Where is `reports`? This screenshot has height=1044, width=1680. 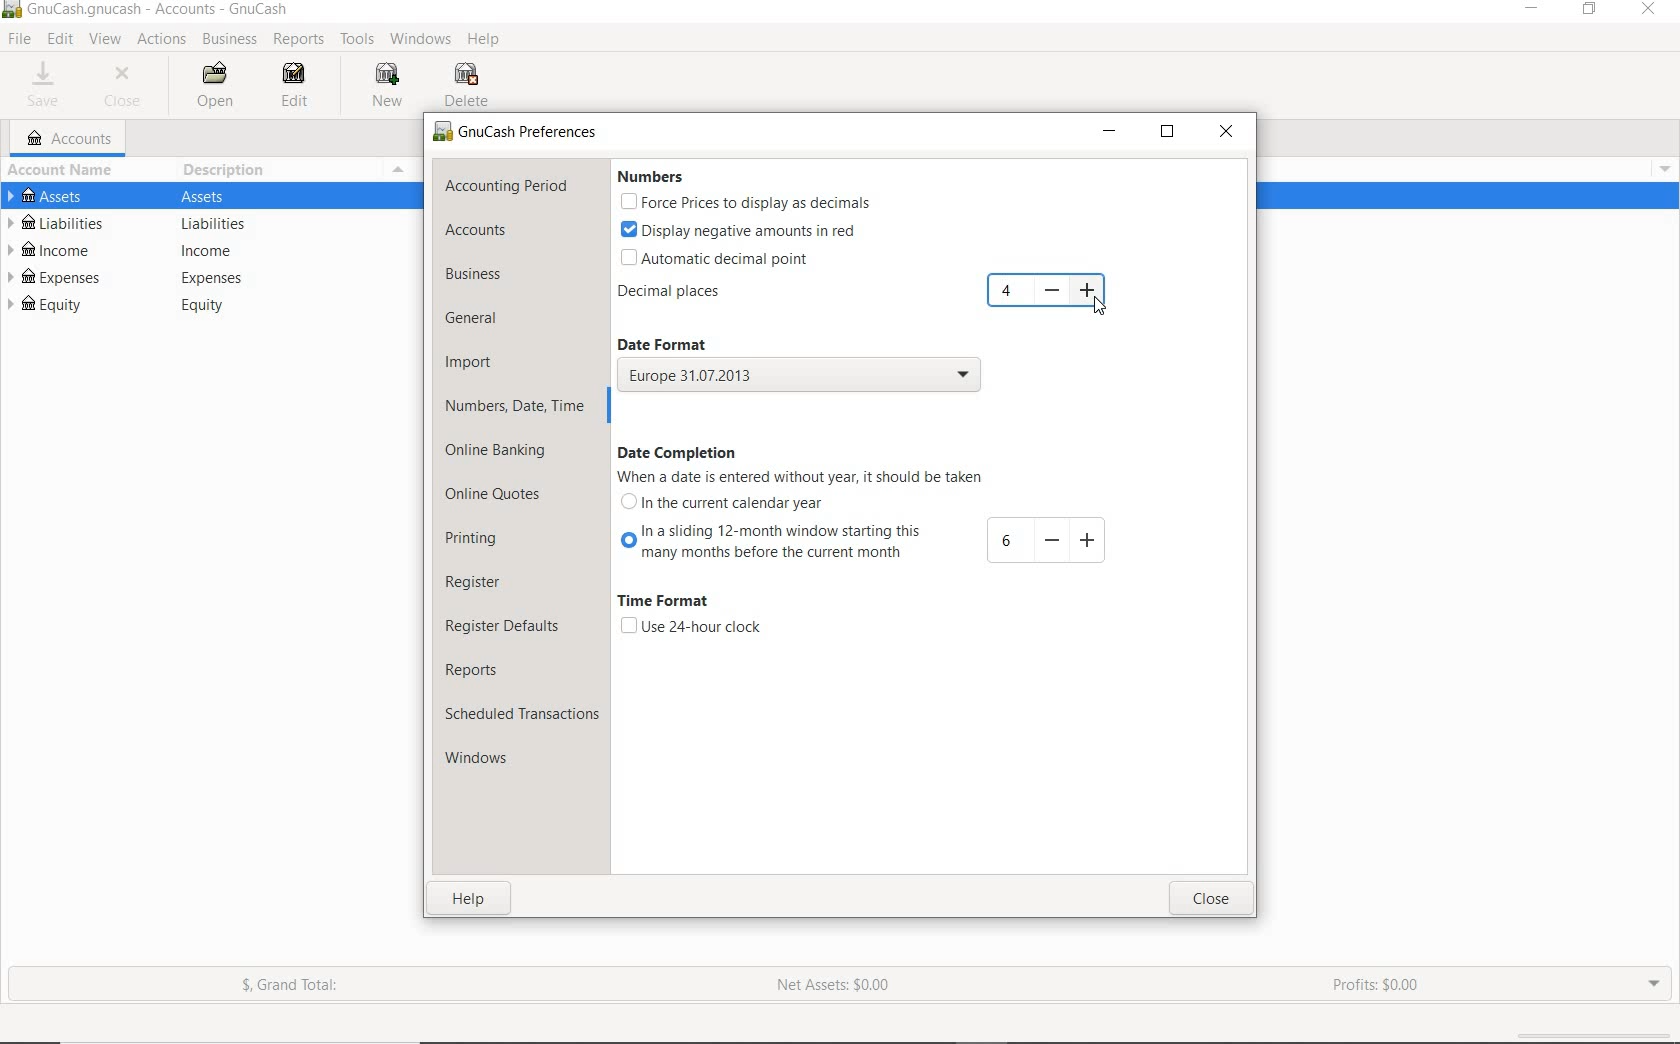
reports is located at coordinates (488, 668).